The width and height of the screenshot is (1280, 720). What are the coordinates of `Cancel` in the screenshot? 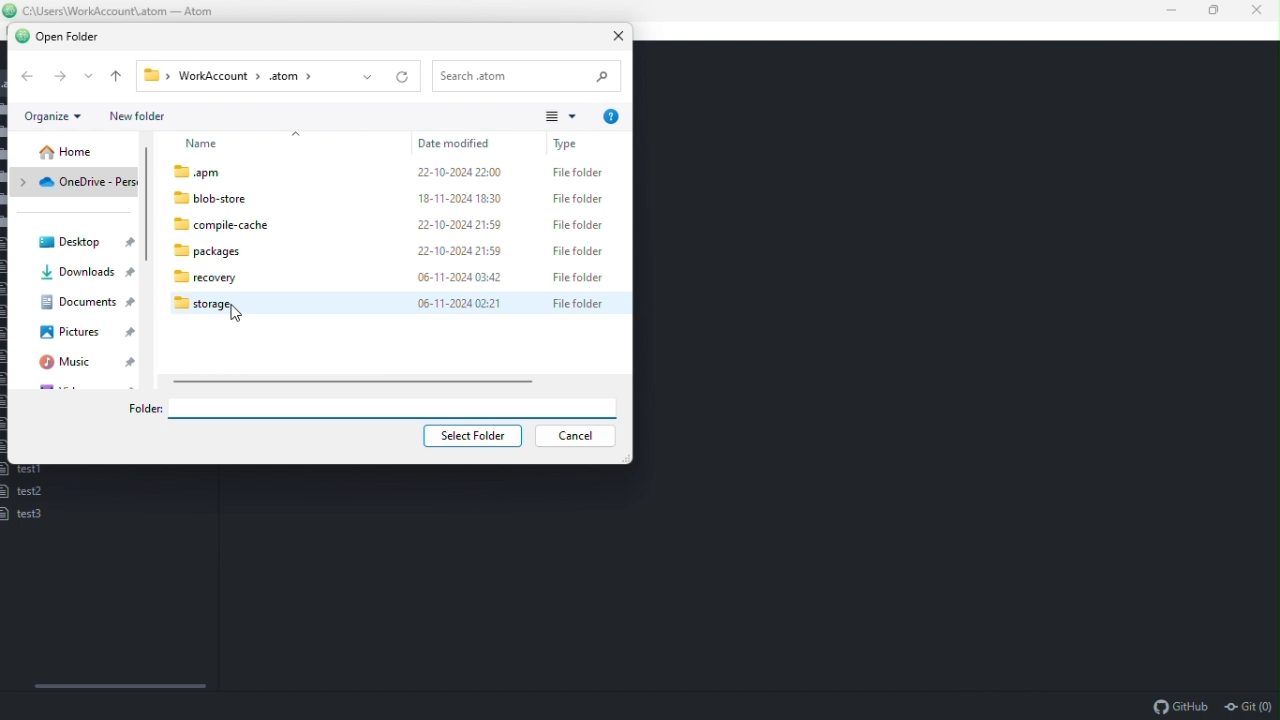 It's located at (575, 438).